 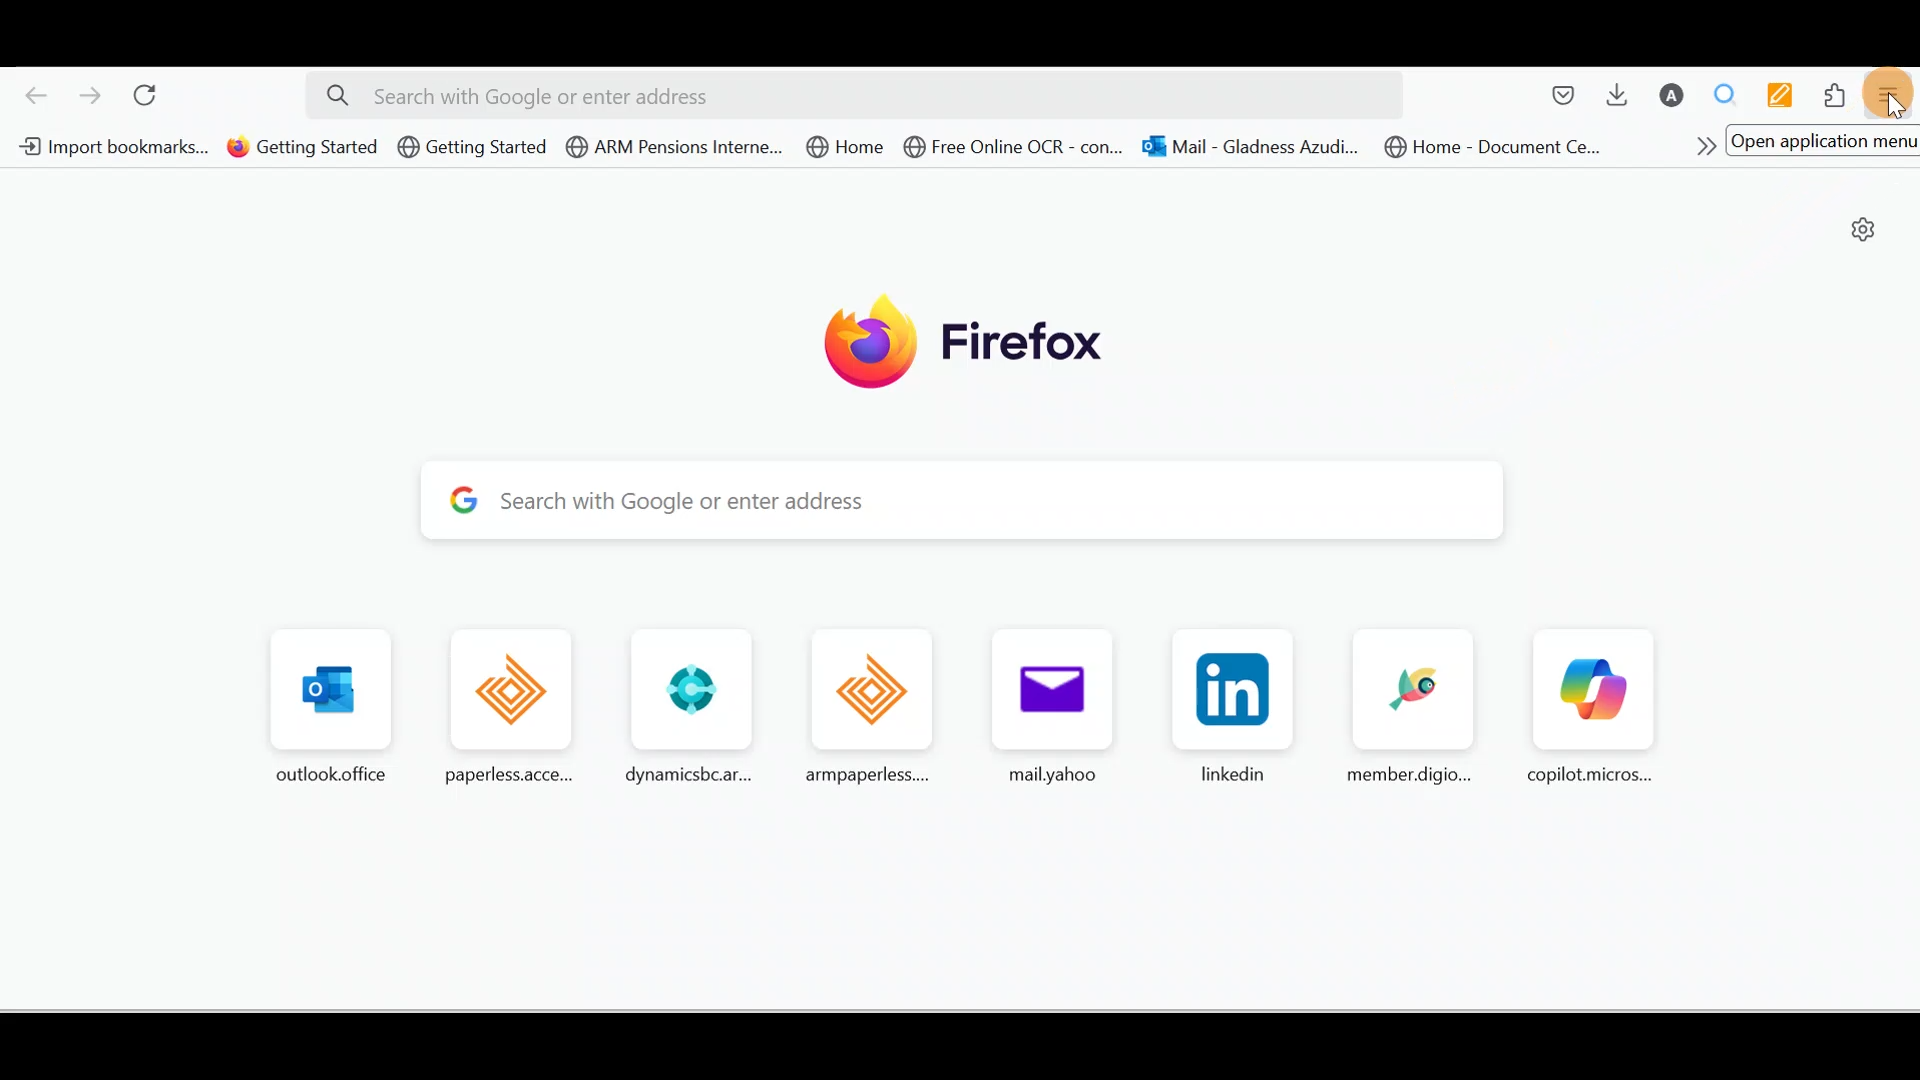 What do you see at coordinates (30, 99) in the screenshot?
I see `Go back one page` at bounding box center [30, 99].